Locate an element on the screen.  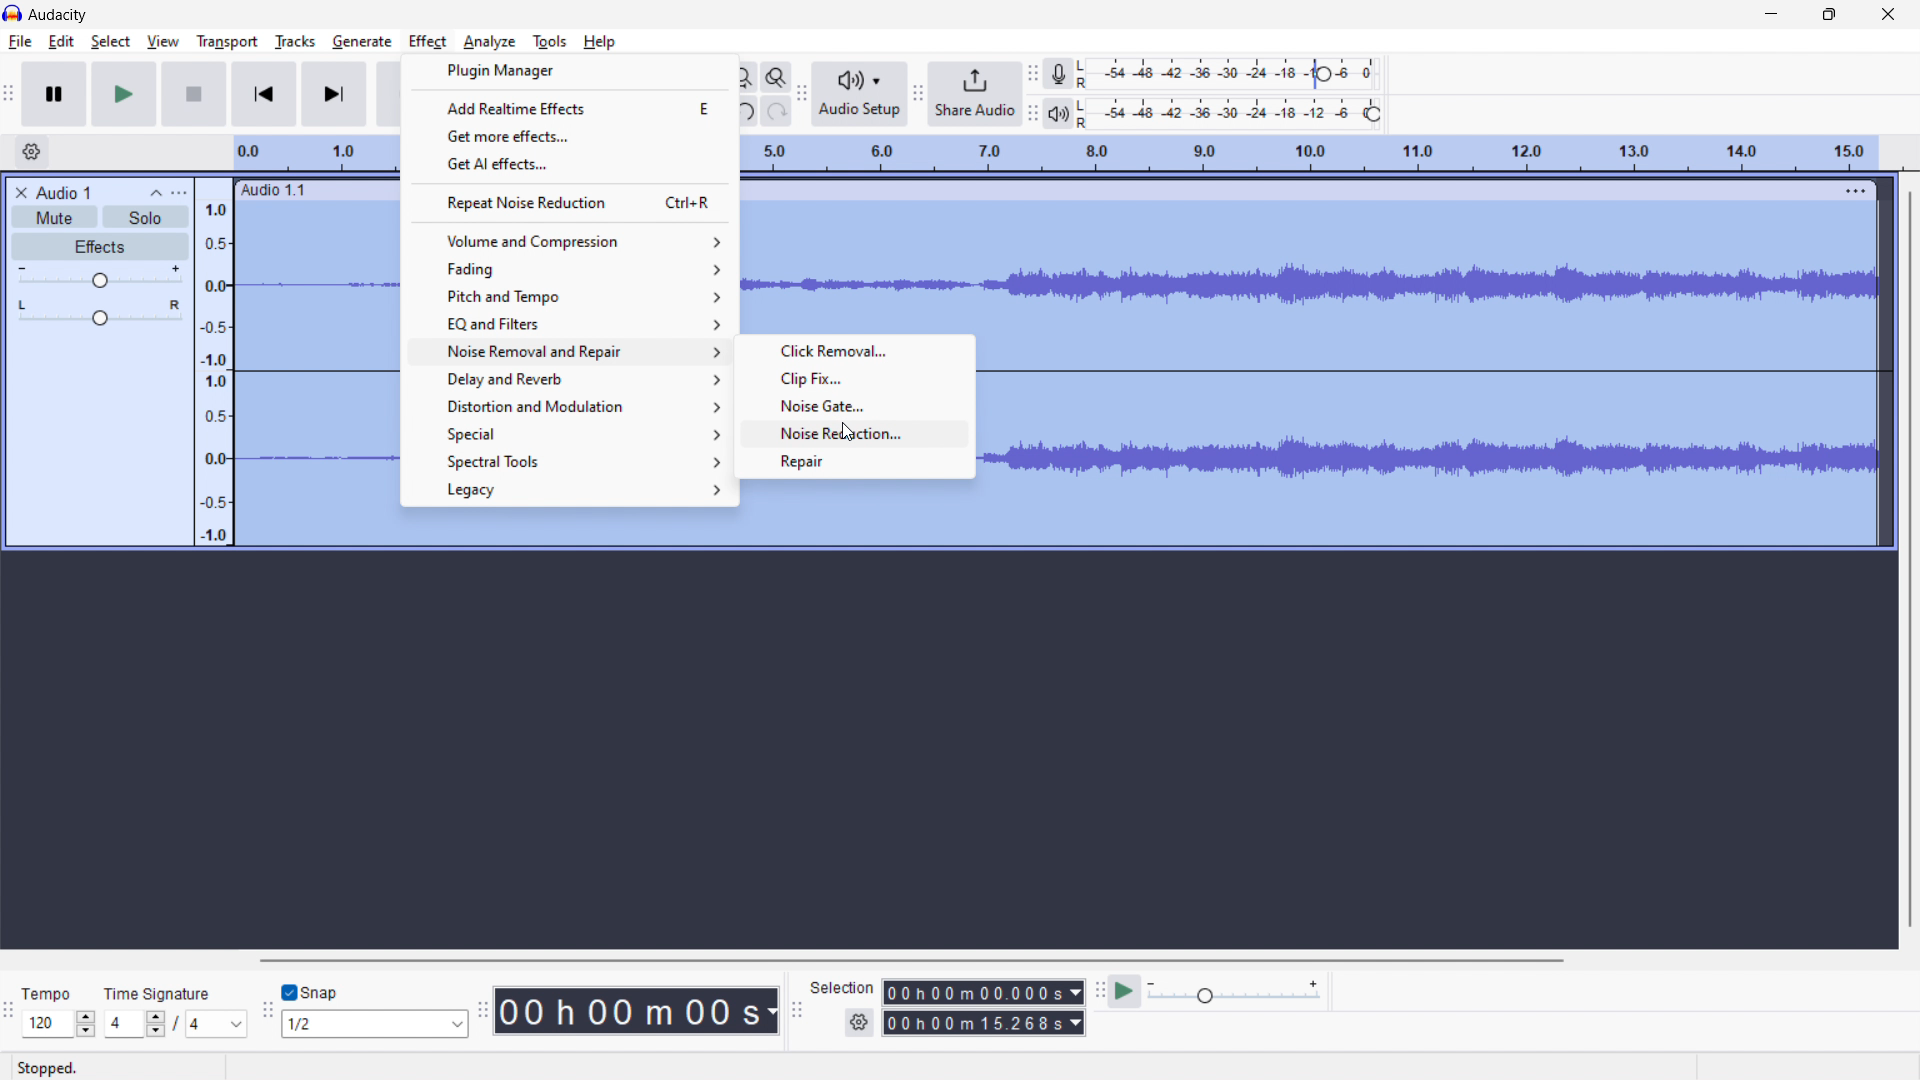
transport is located at coordinates (227, 43).